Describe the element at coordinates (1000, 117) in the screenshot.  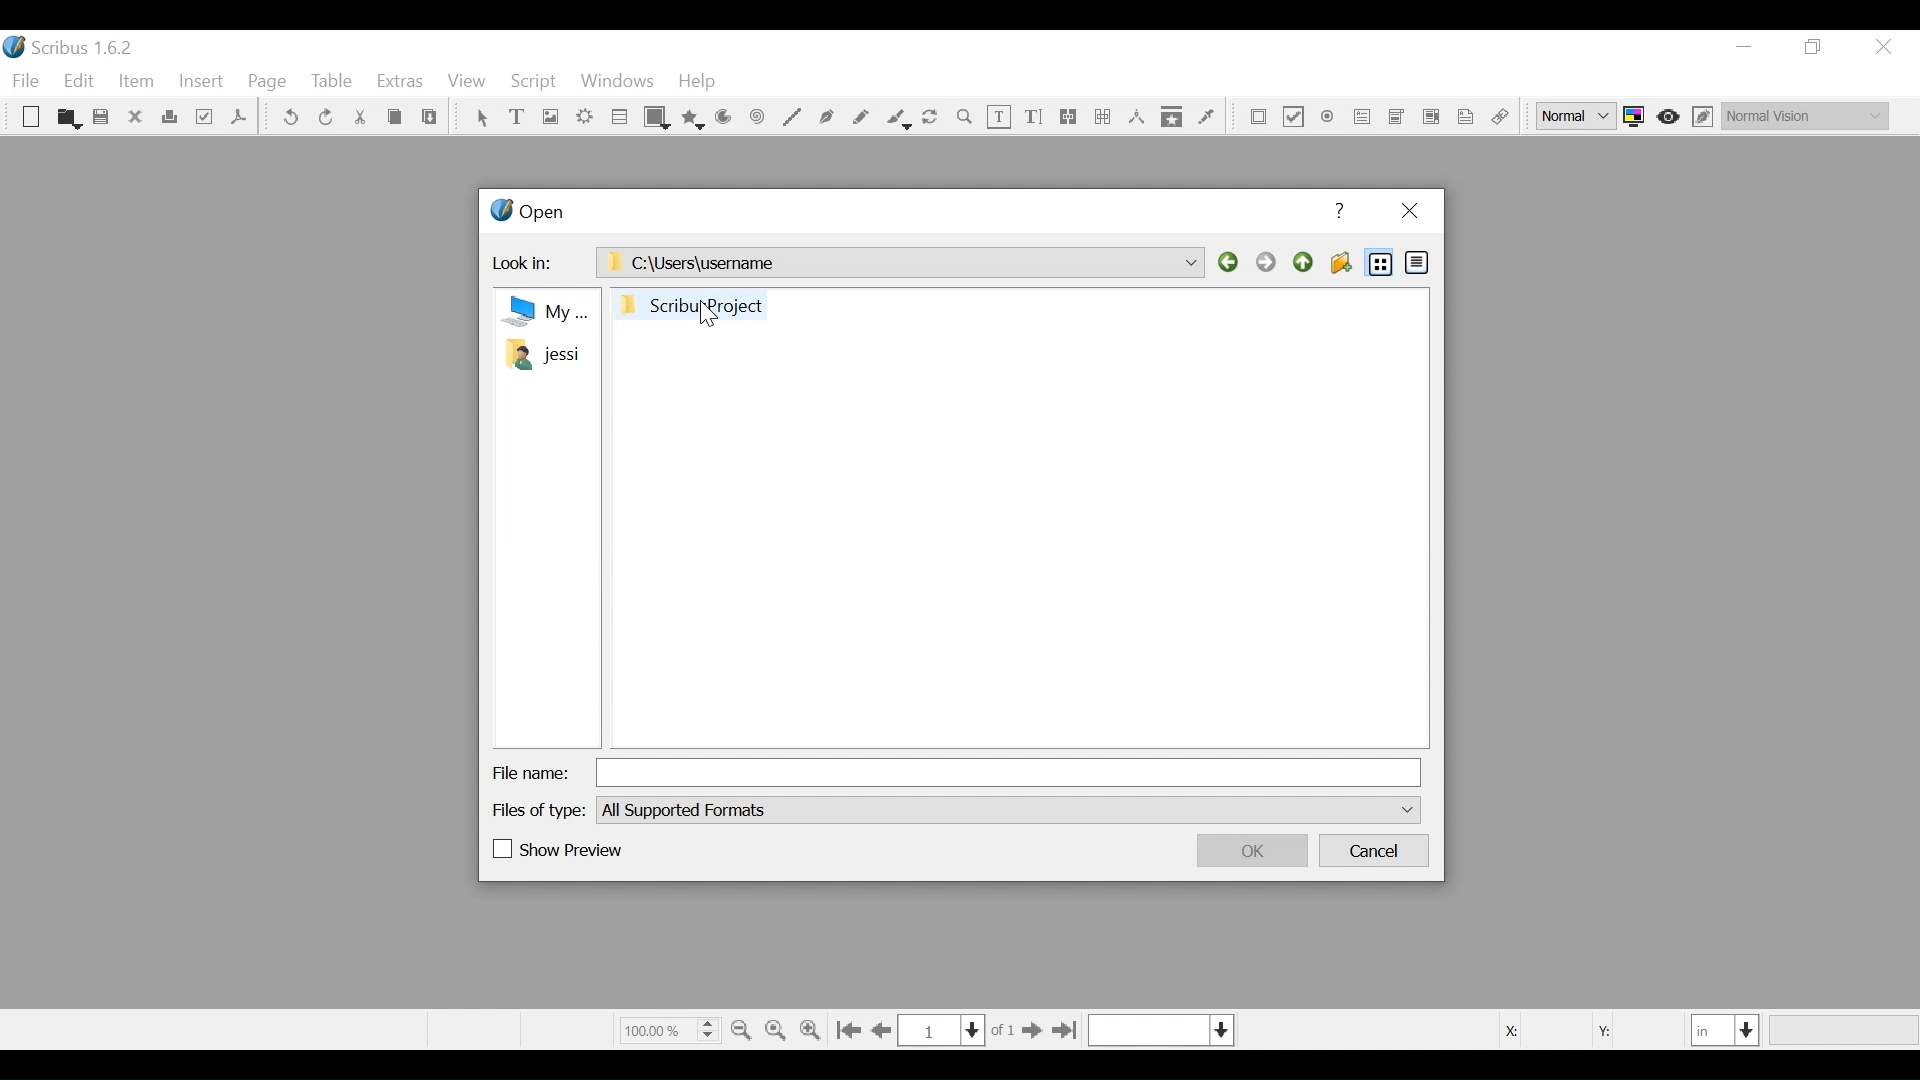
I see `Edit Text Content` at that location.